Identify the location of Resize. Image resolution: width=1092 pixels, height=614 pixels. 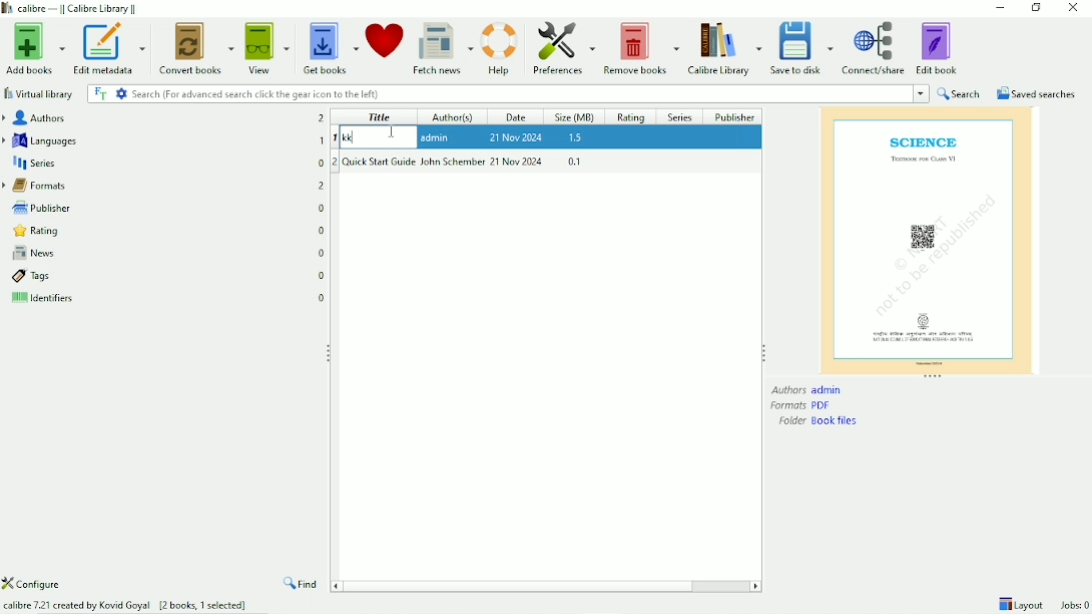
(329, 351).